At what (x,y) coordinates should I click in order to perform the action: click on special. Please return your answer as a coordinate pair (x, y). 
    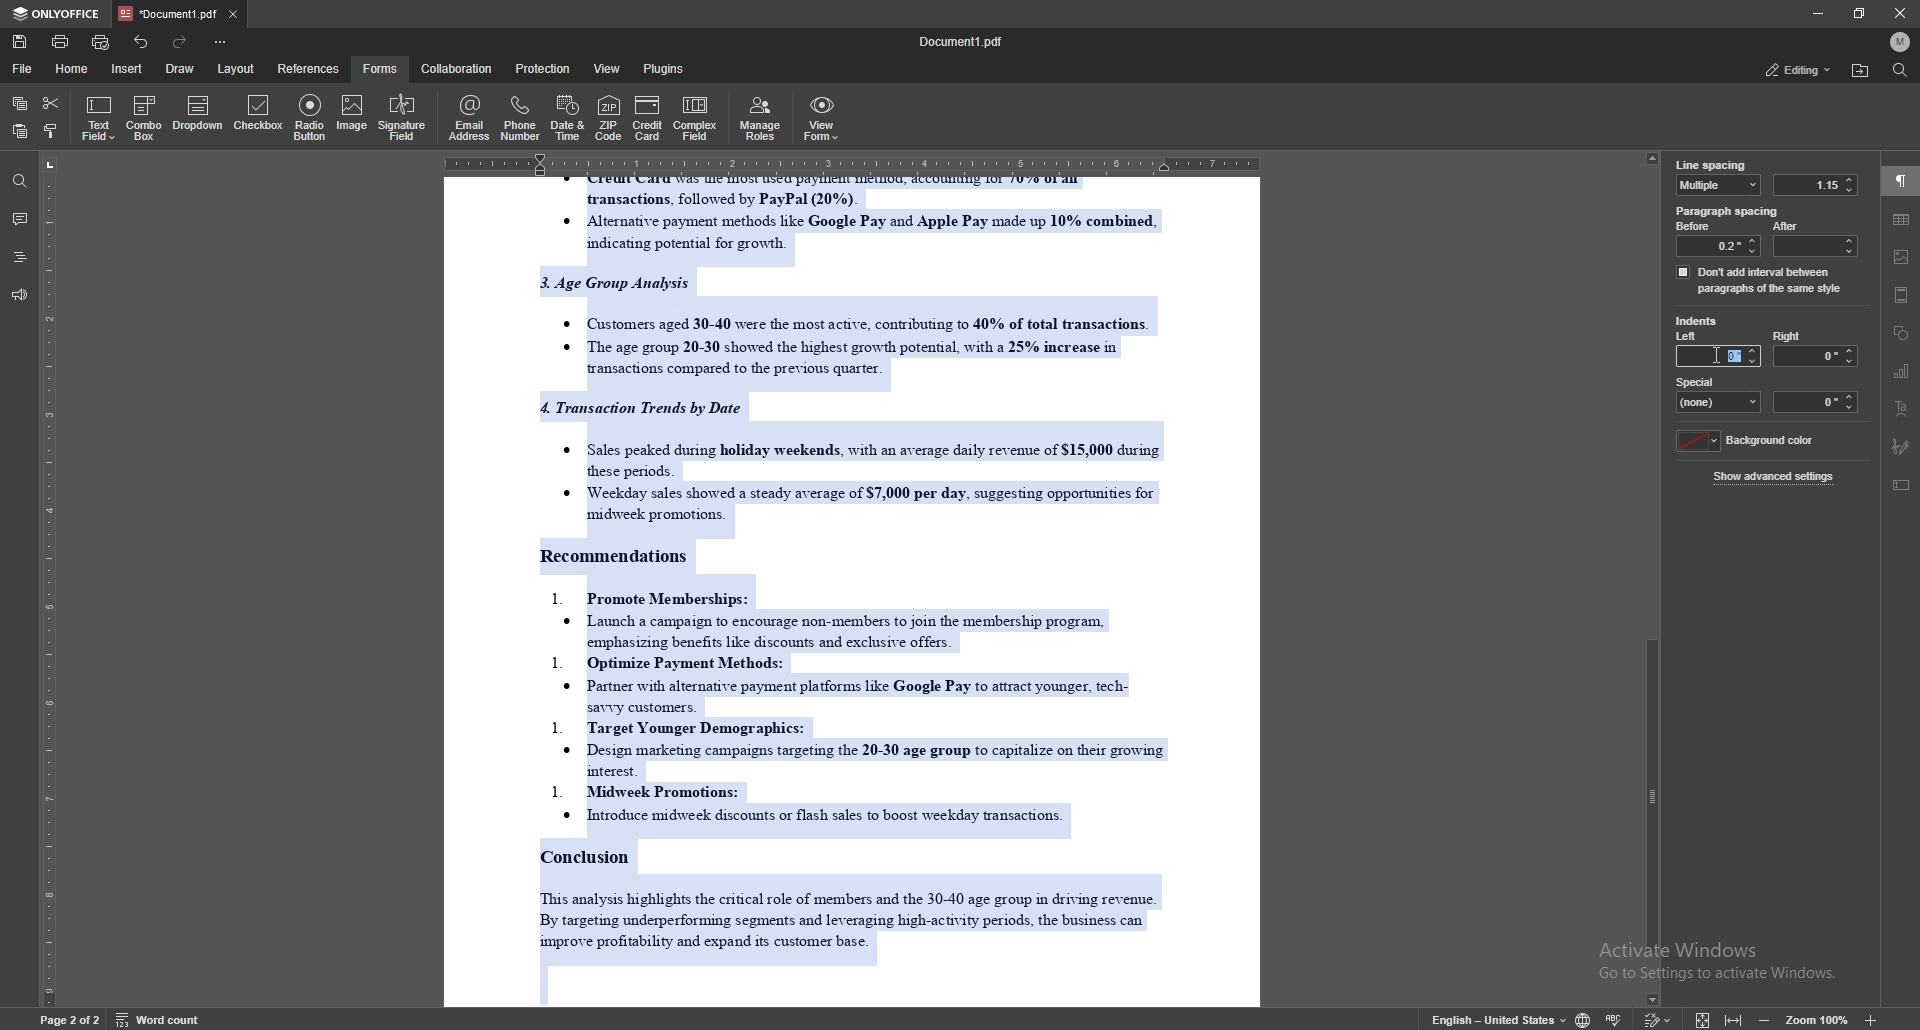
    Looking at the image, I should click on (1719, 393).